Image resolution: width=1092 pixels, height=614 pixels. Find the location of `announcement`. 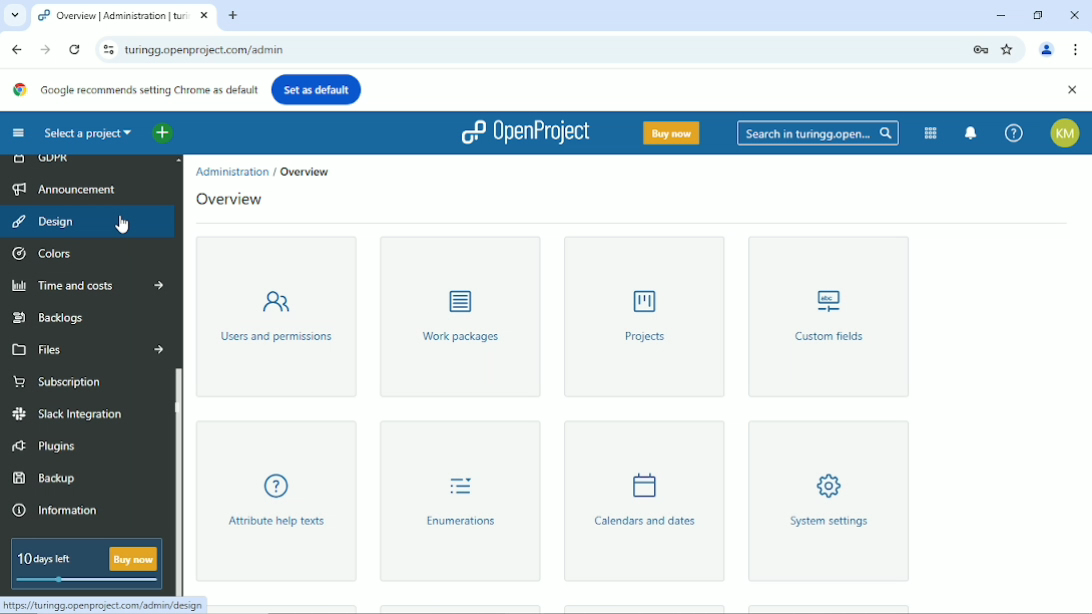

announcement is located at coordinates (72, 189).